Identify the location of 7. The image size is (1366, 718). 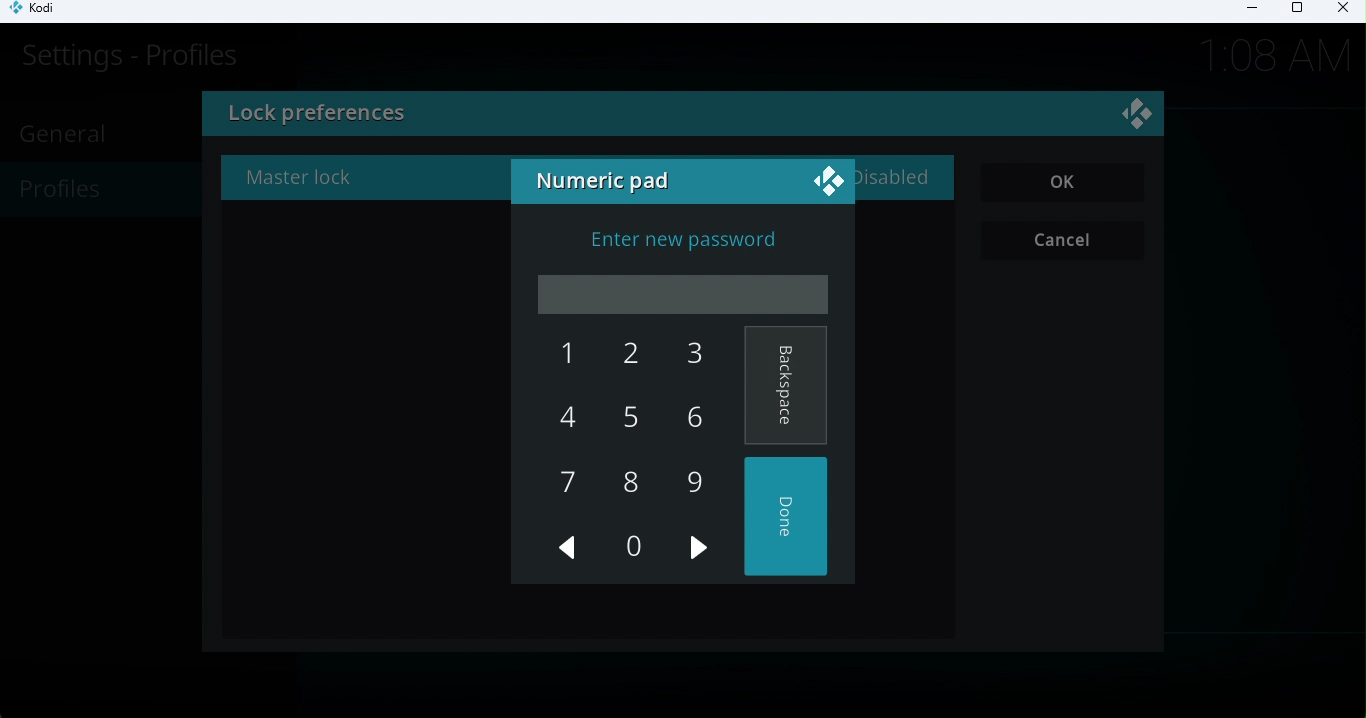
(569, 486).